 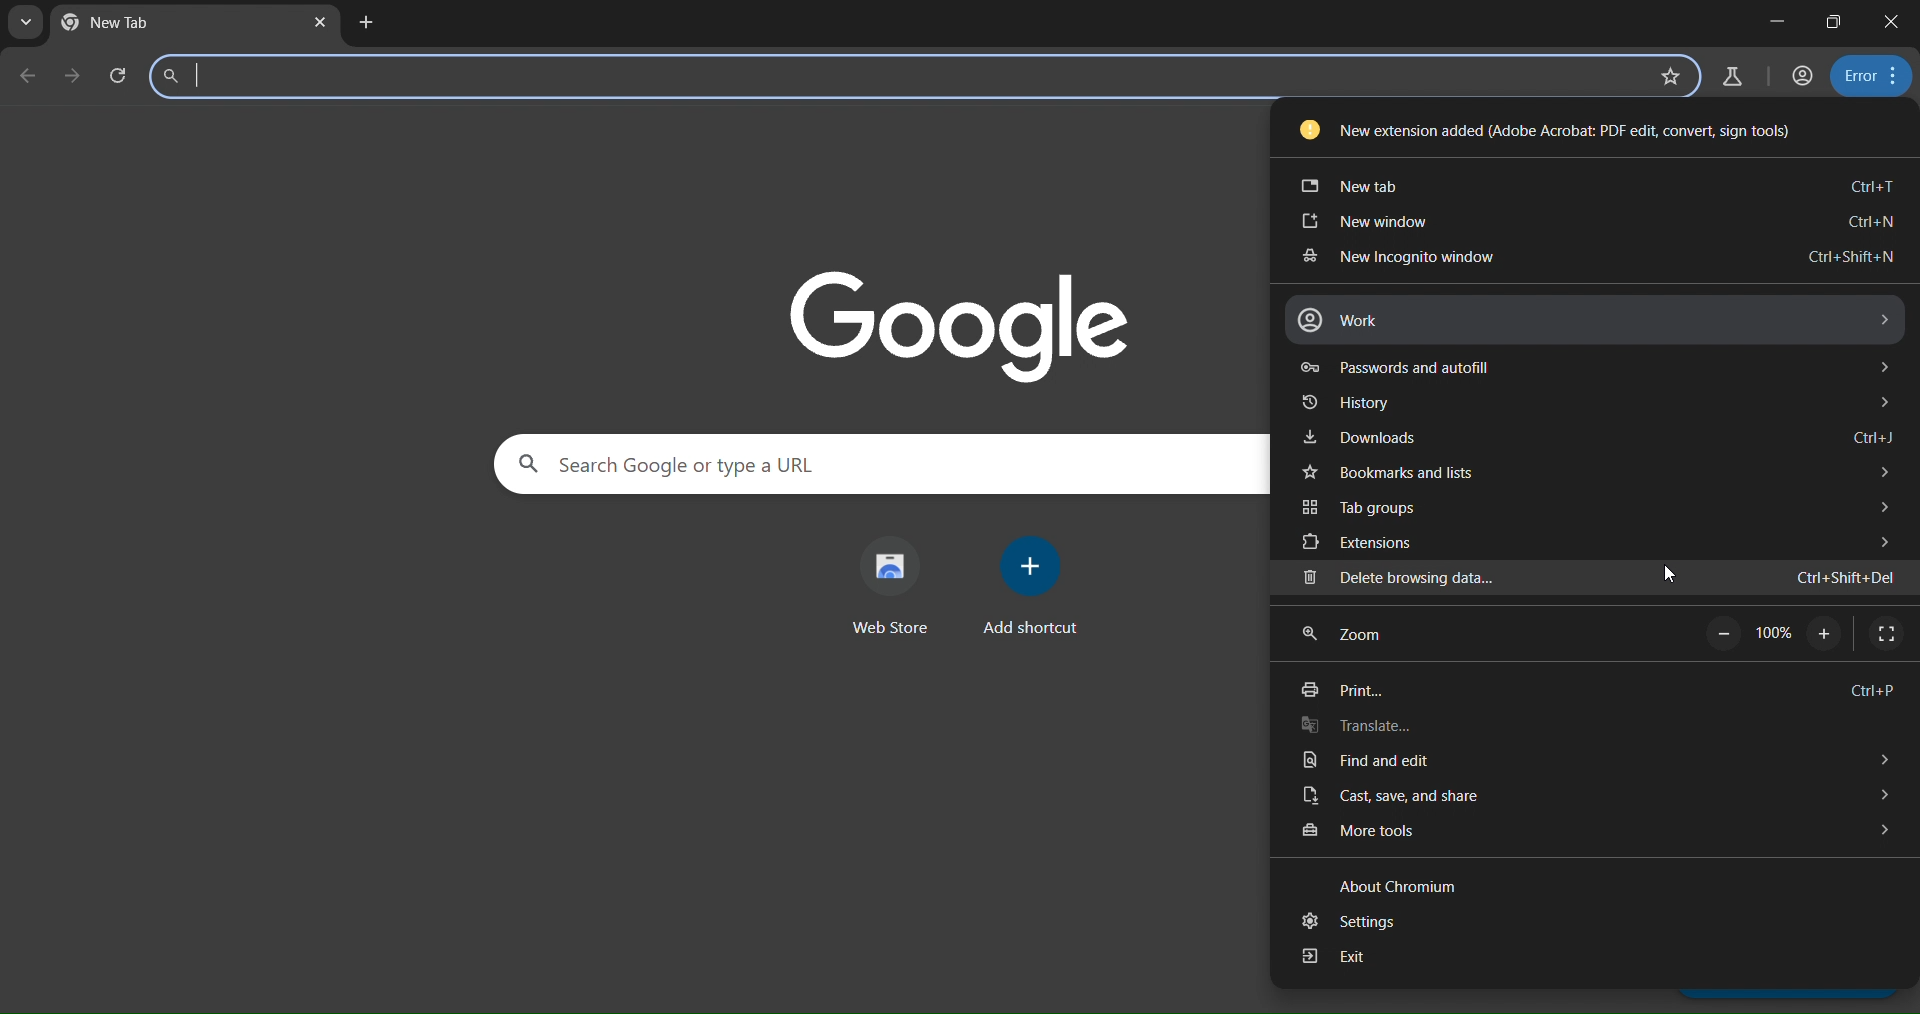 I want to click on display full screen, so click(x=1888, y=634).